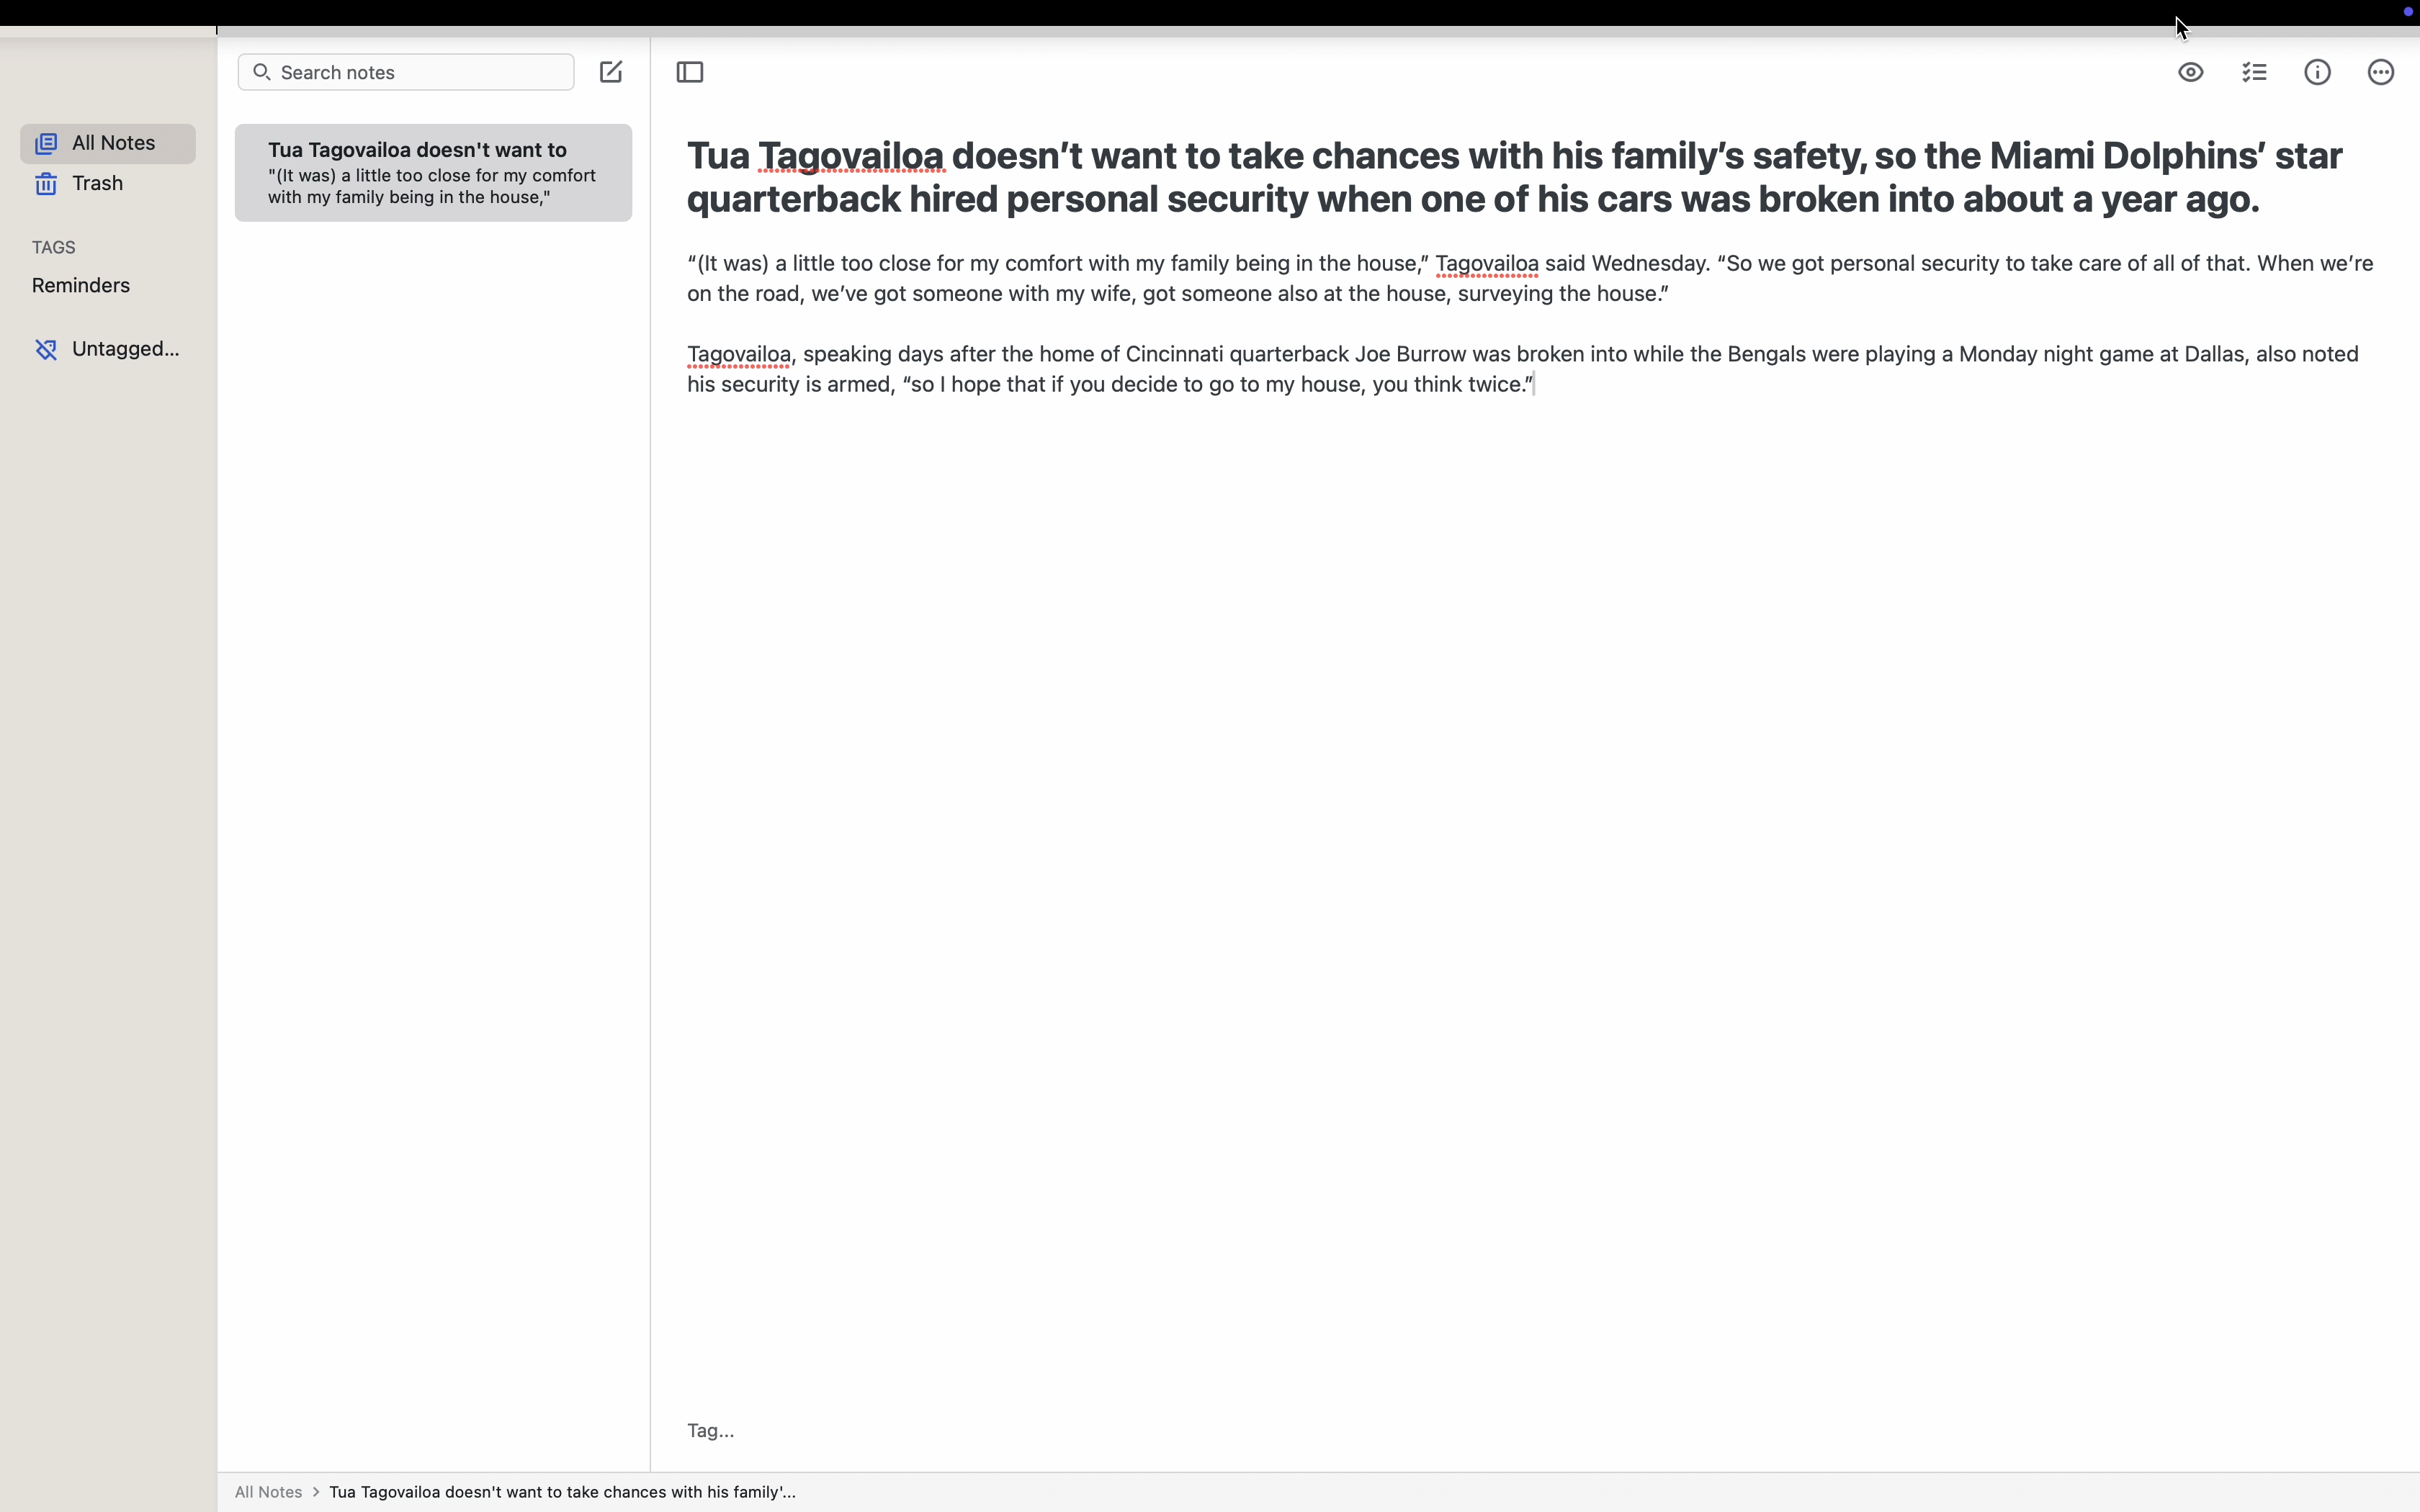  What do you see at coordinates (2317, 72) in the screenshot?
I see `metrics` at bounding box center [2317, 72].